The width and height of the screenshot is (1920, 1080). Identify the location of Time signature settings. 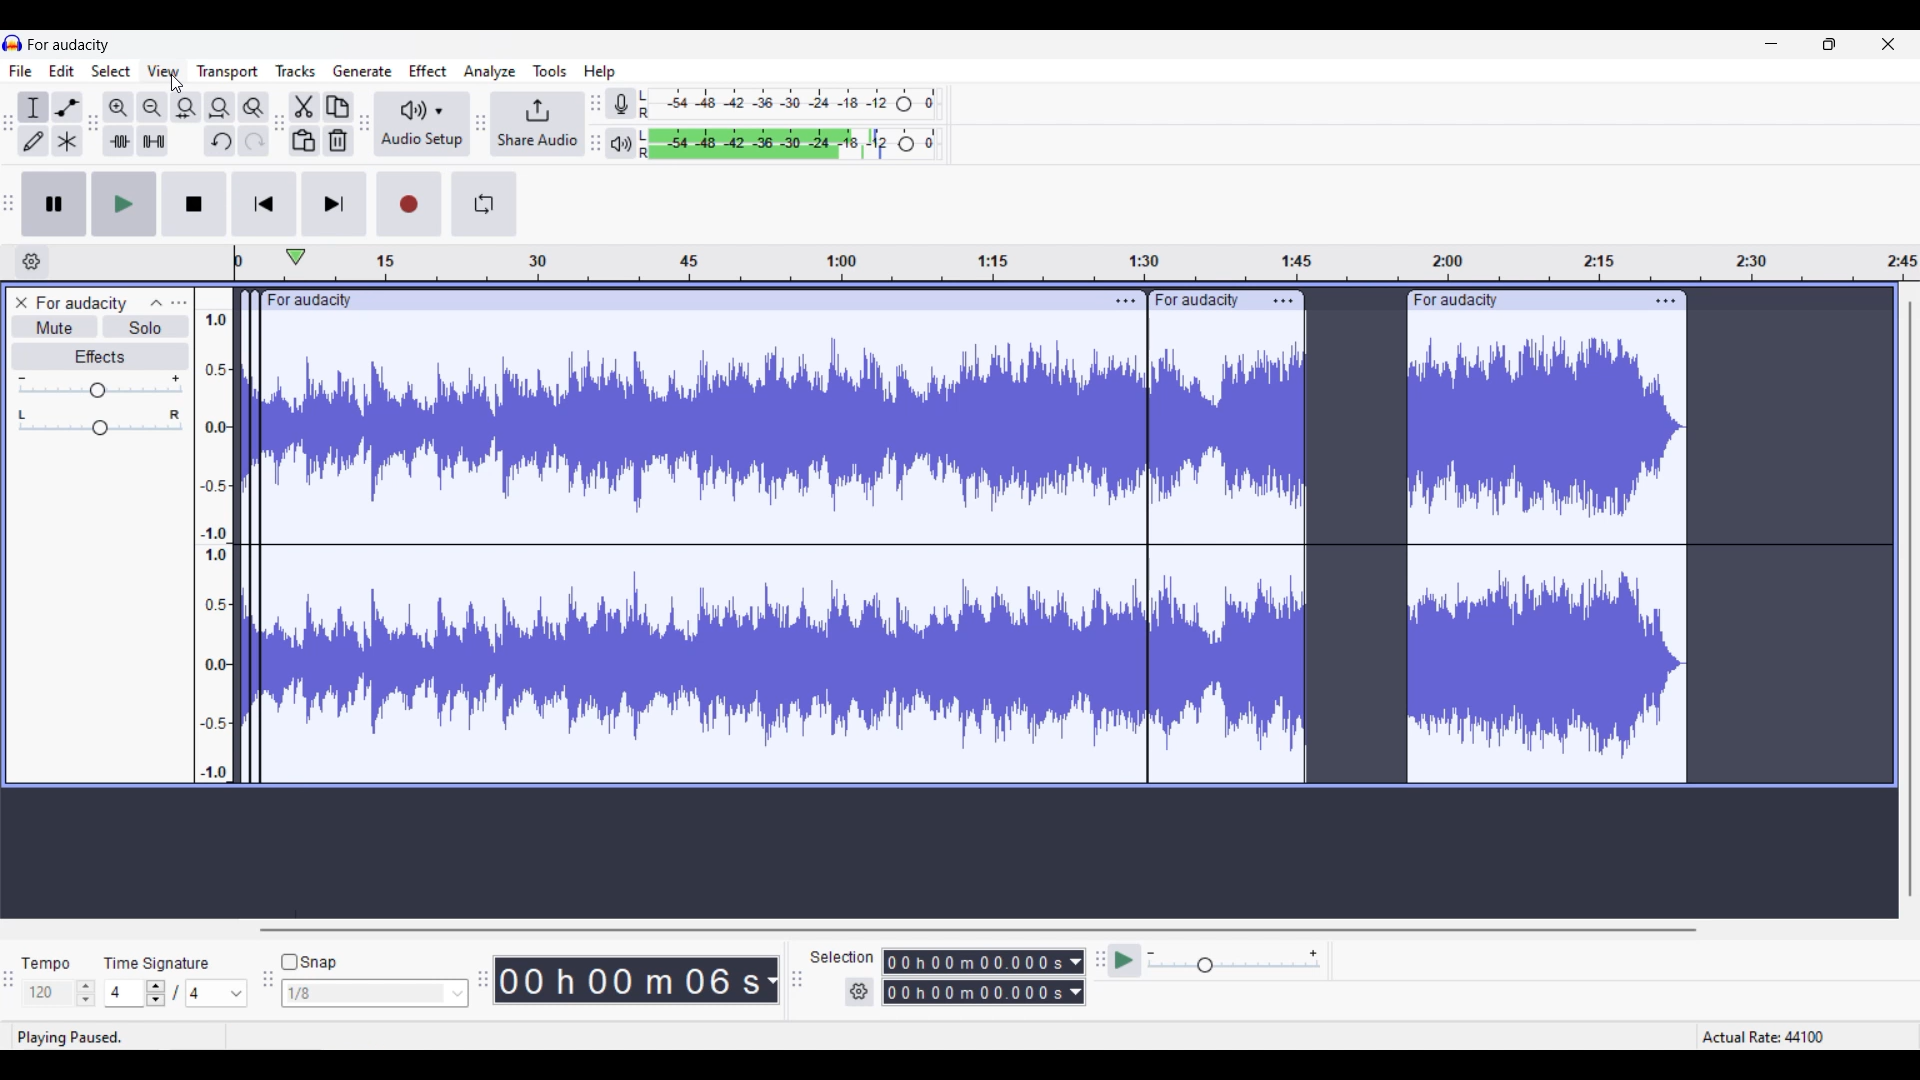
(177, 992).